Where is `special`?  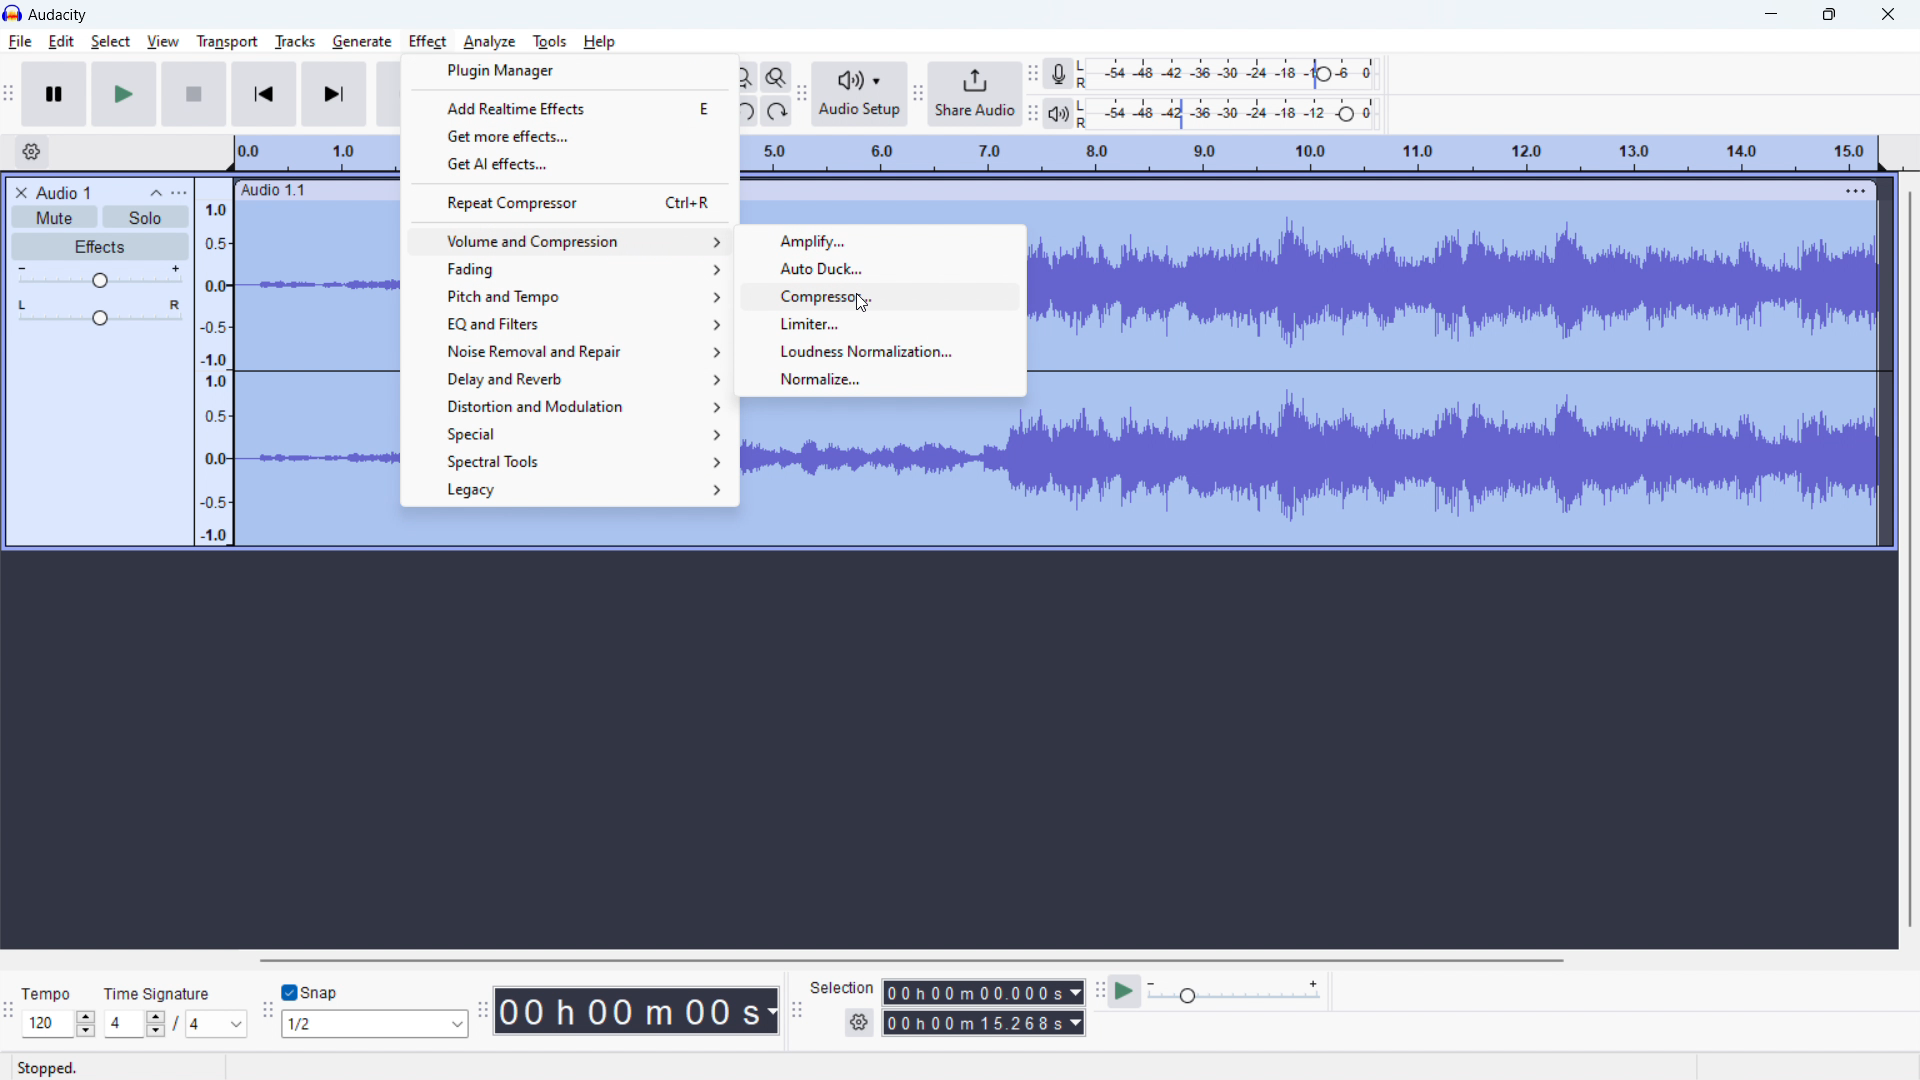 special is located at coordinates (567, 433).